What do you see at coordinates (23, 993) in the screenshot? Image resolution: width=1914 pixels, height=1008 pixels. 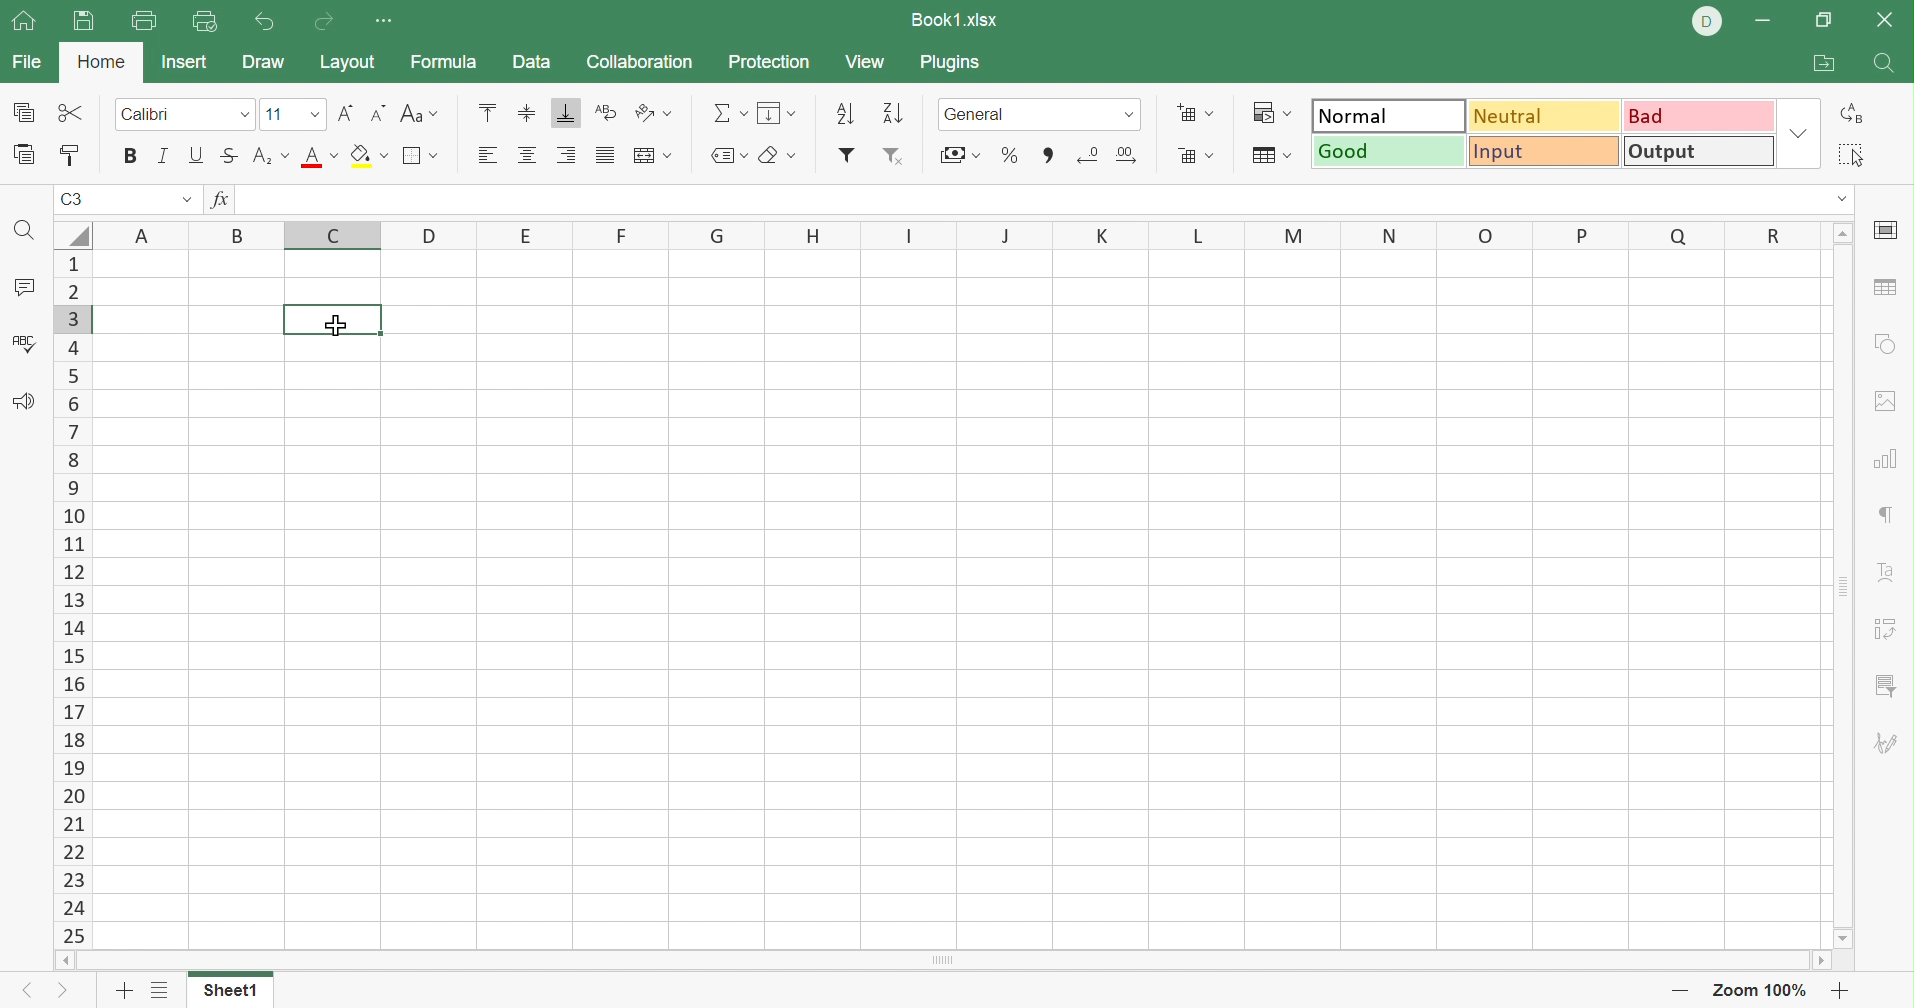 I see `Previous` at bounding box center [23, 993].